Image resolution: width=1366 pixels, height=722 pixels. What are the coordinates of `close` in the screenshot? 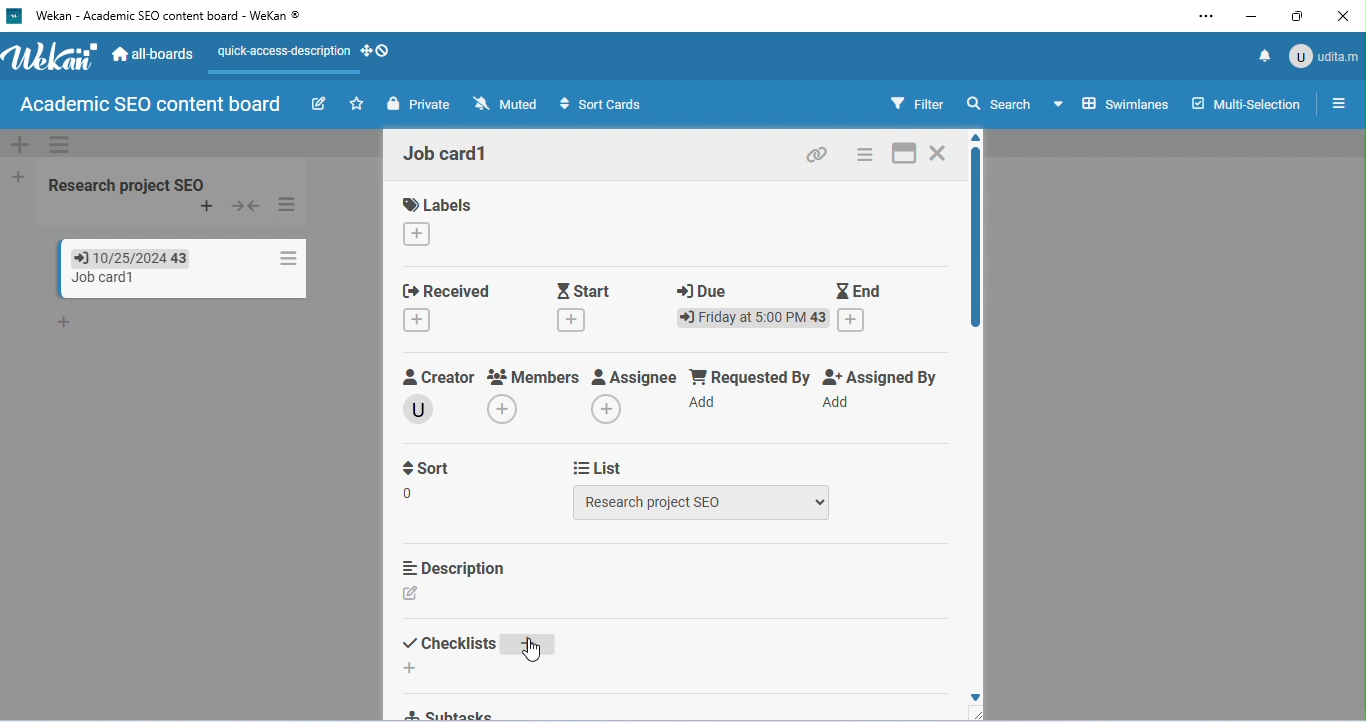 It's located at (1342, 17).